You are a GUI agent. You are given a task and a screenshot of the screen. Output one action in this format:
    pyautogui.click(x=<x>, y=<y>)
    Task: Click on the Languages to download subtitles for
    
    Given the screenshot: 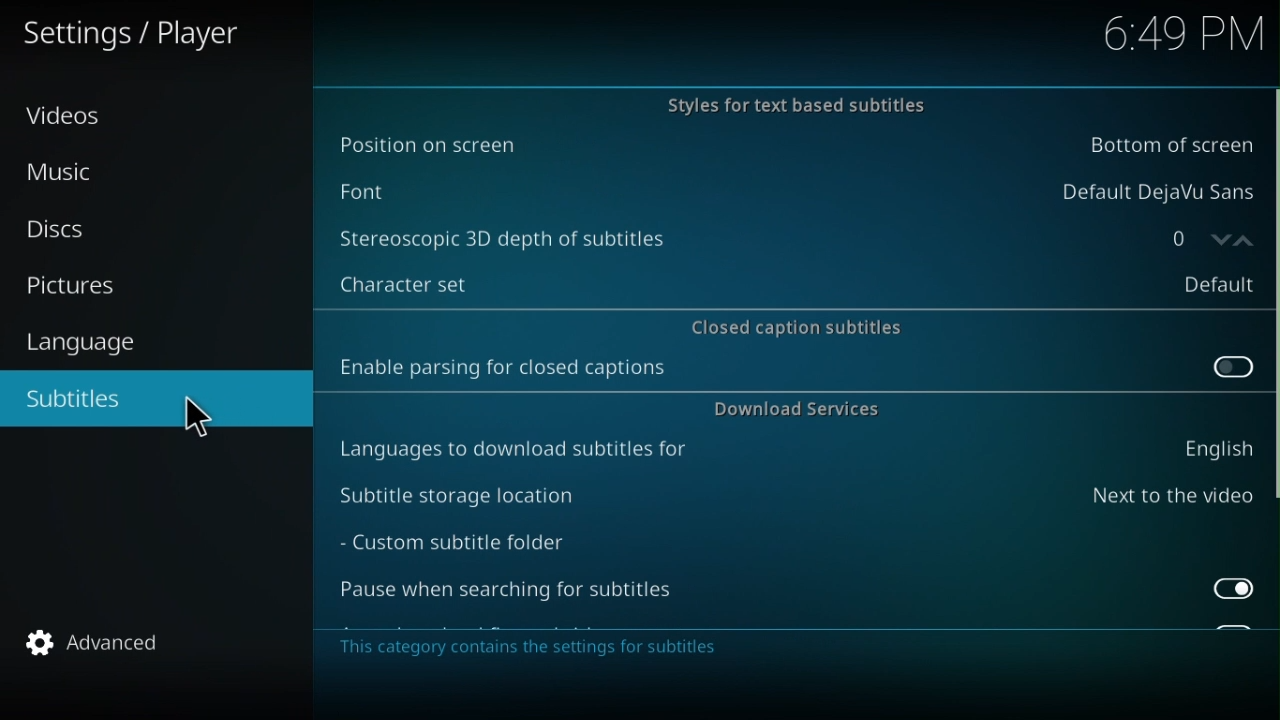 What is the action you would take?
    pyautogui.click(x=794, y=451)
    